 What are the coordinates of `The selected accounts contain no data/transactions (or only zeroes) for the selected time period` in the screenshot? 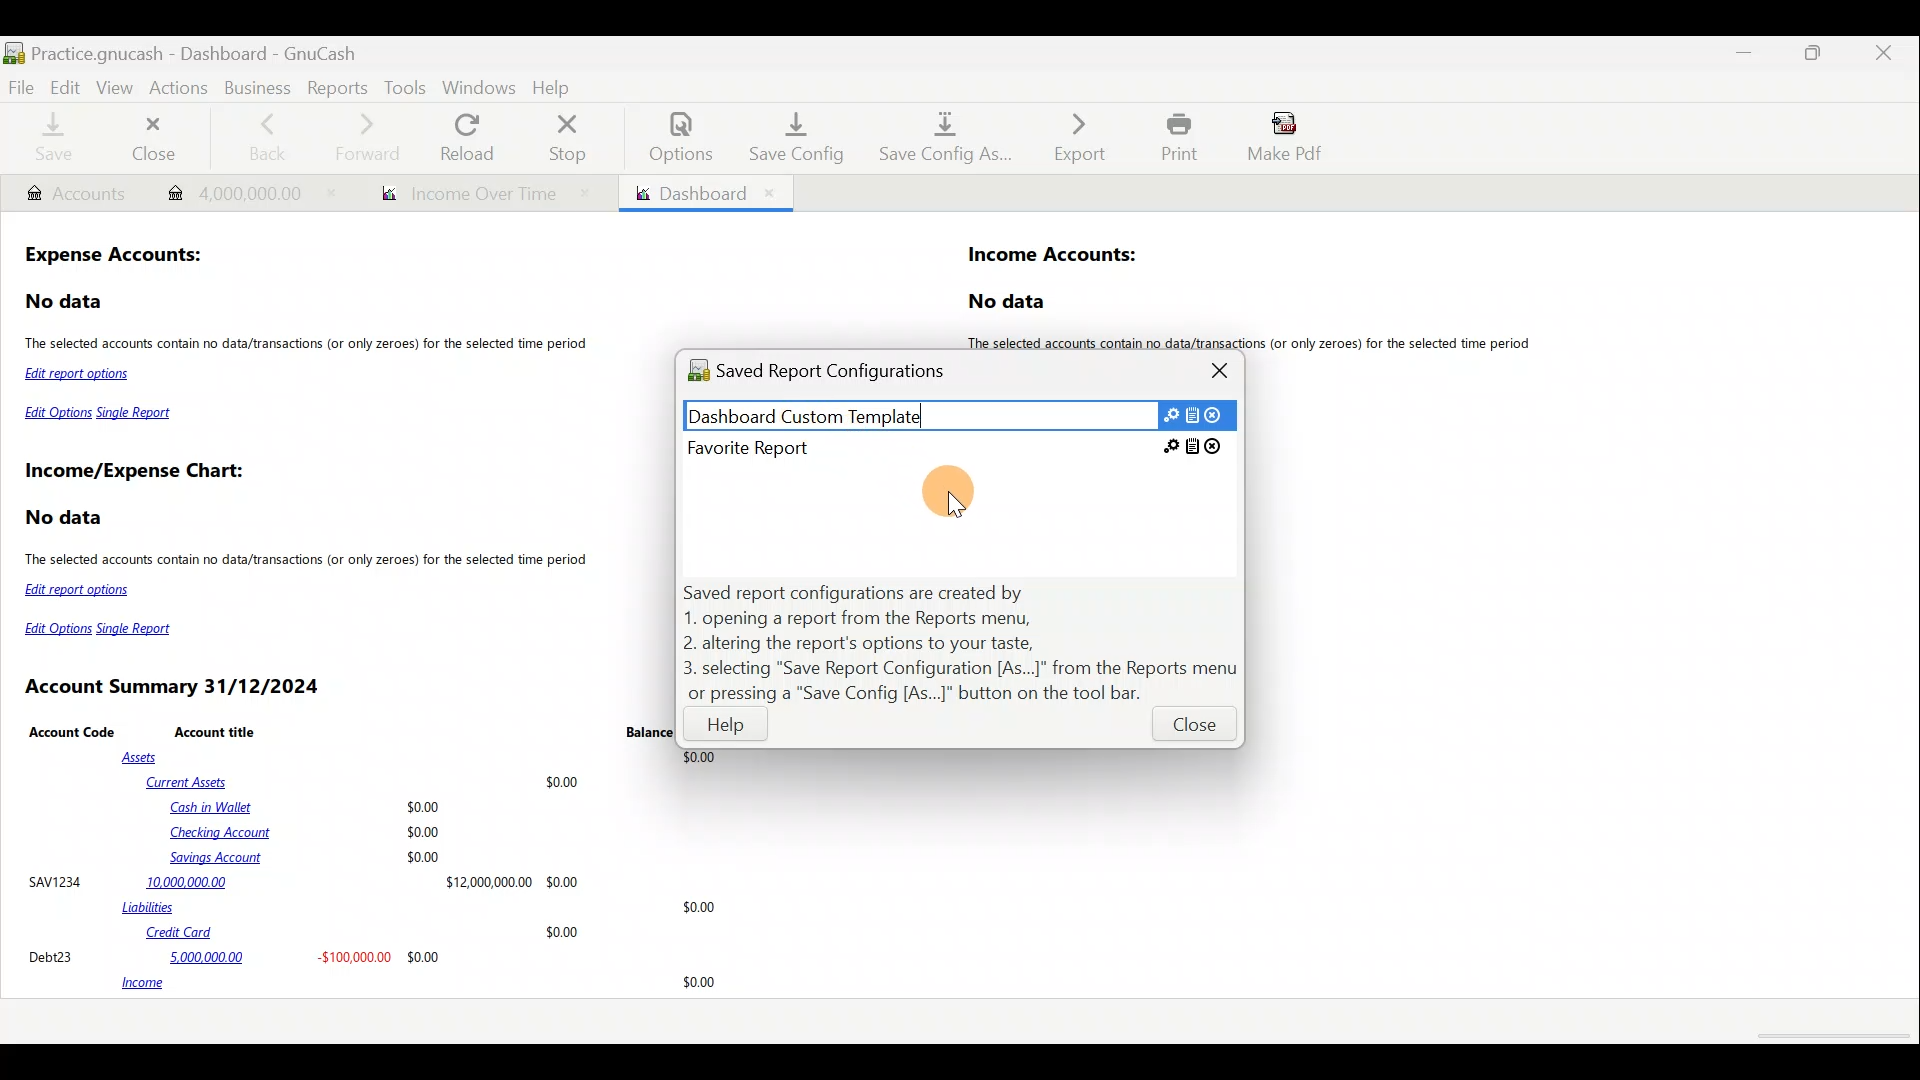 It's located at (1258, 343).